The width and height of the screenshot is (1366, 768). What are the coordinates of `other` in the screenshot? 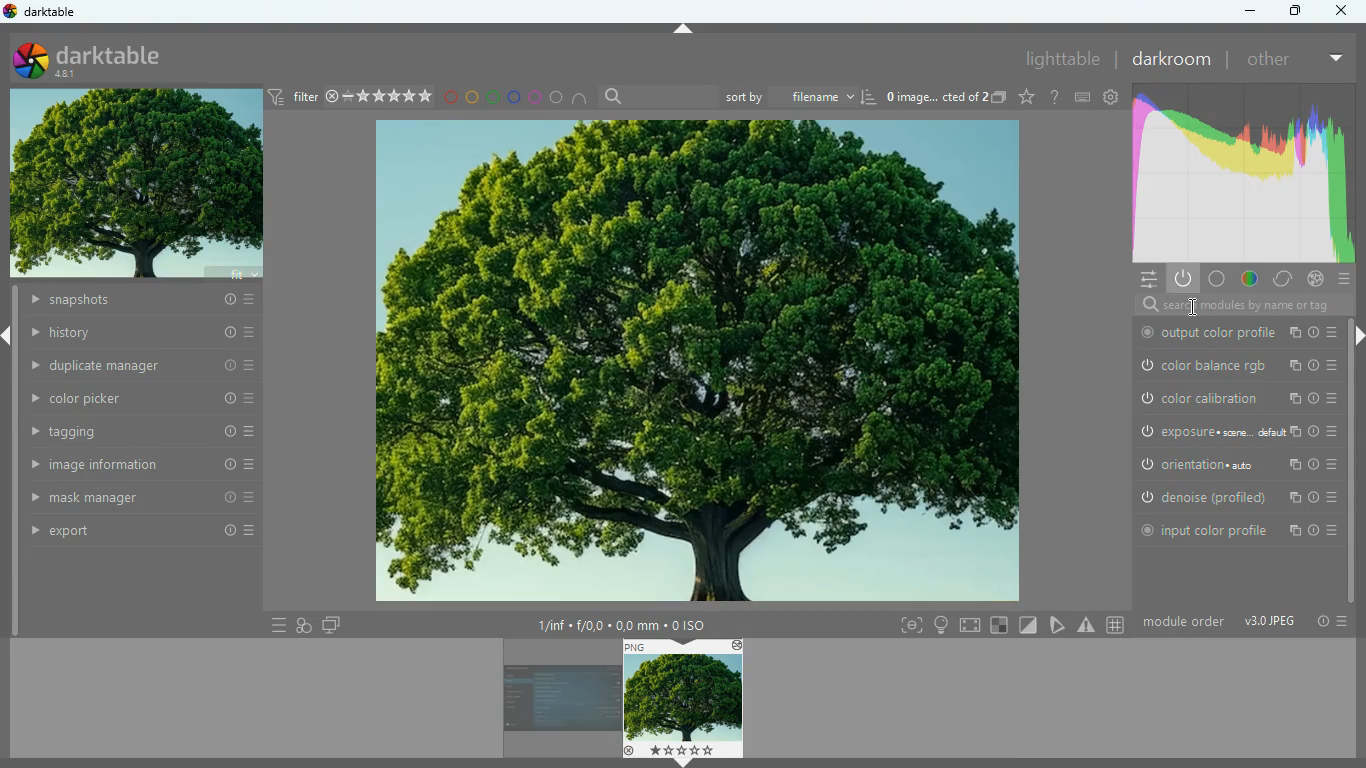 It's located at (1271, 60).